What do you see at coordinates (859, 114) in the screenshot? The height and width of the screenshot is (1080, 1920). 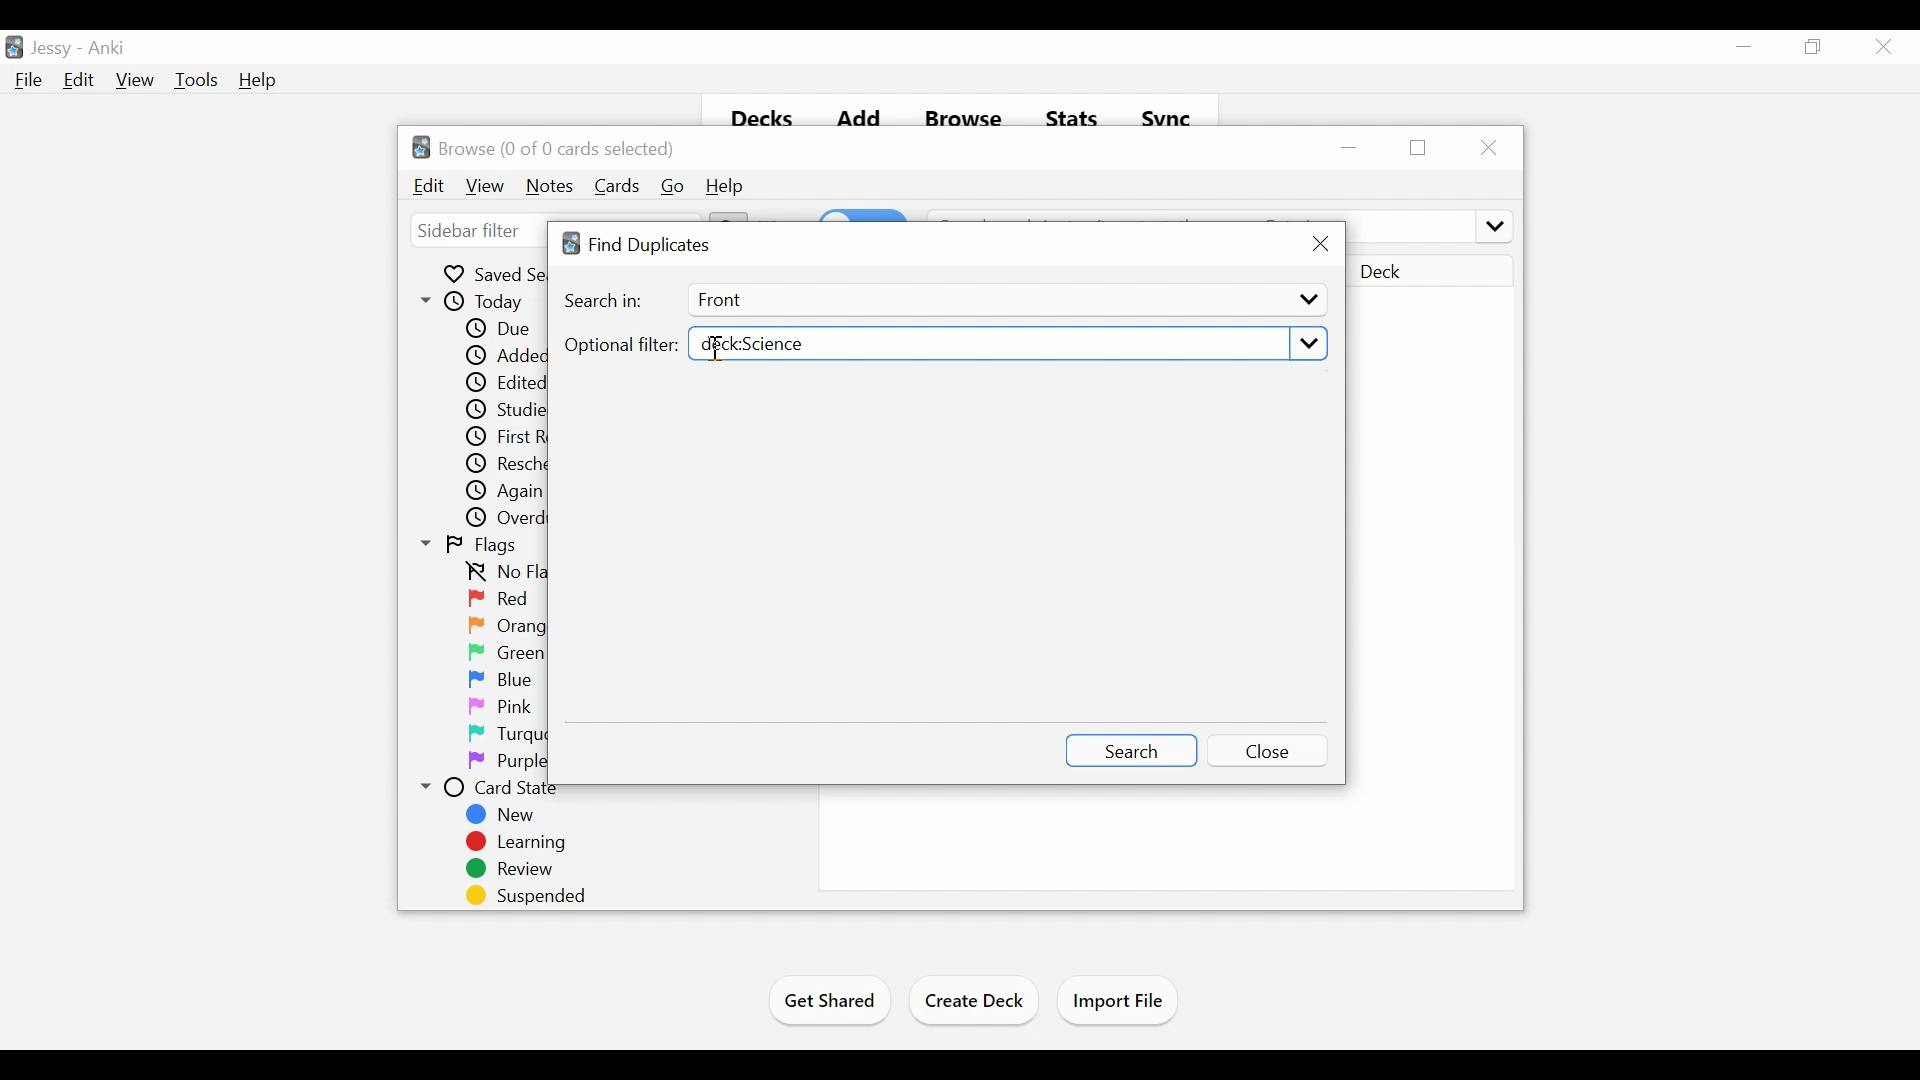 I see `Add` at bounding box center [859, 114].